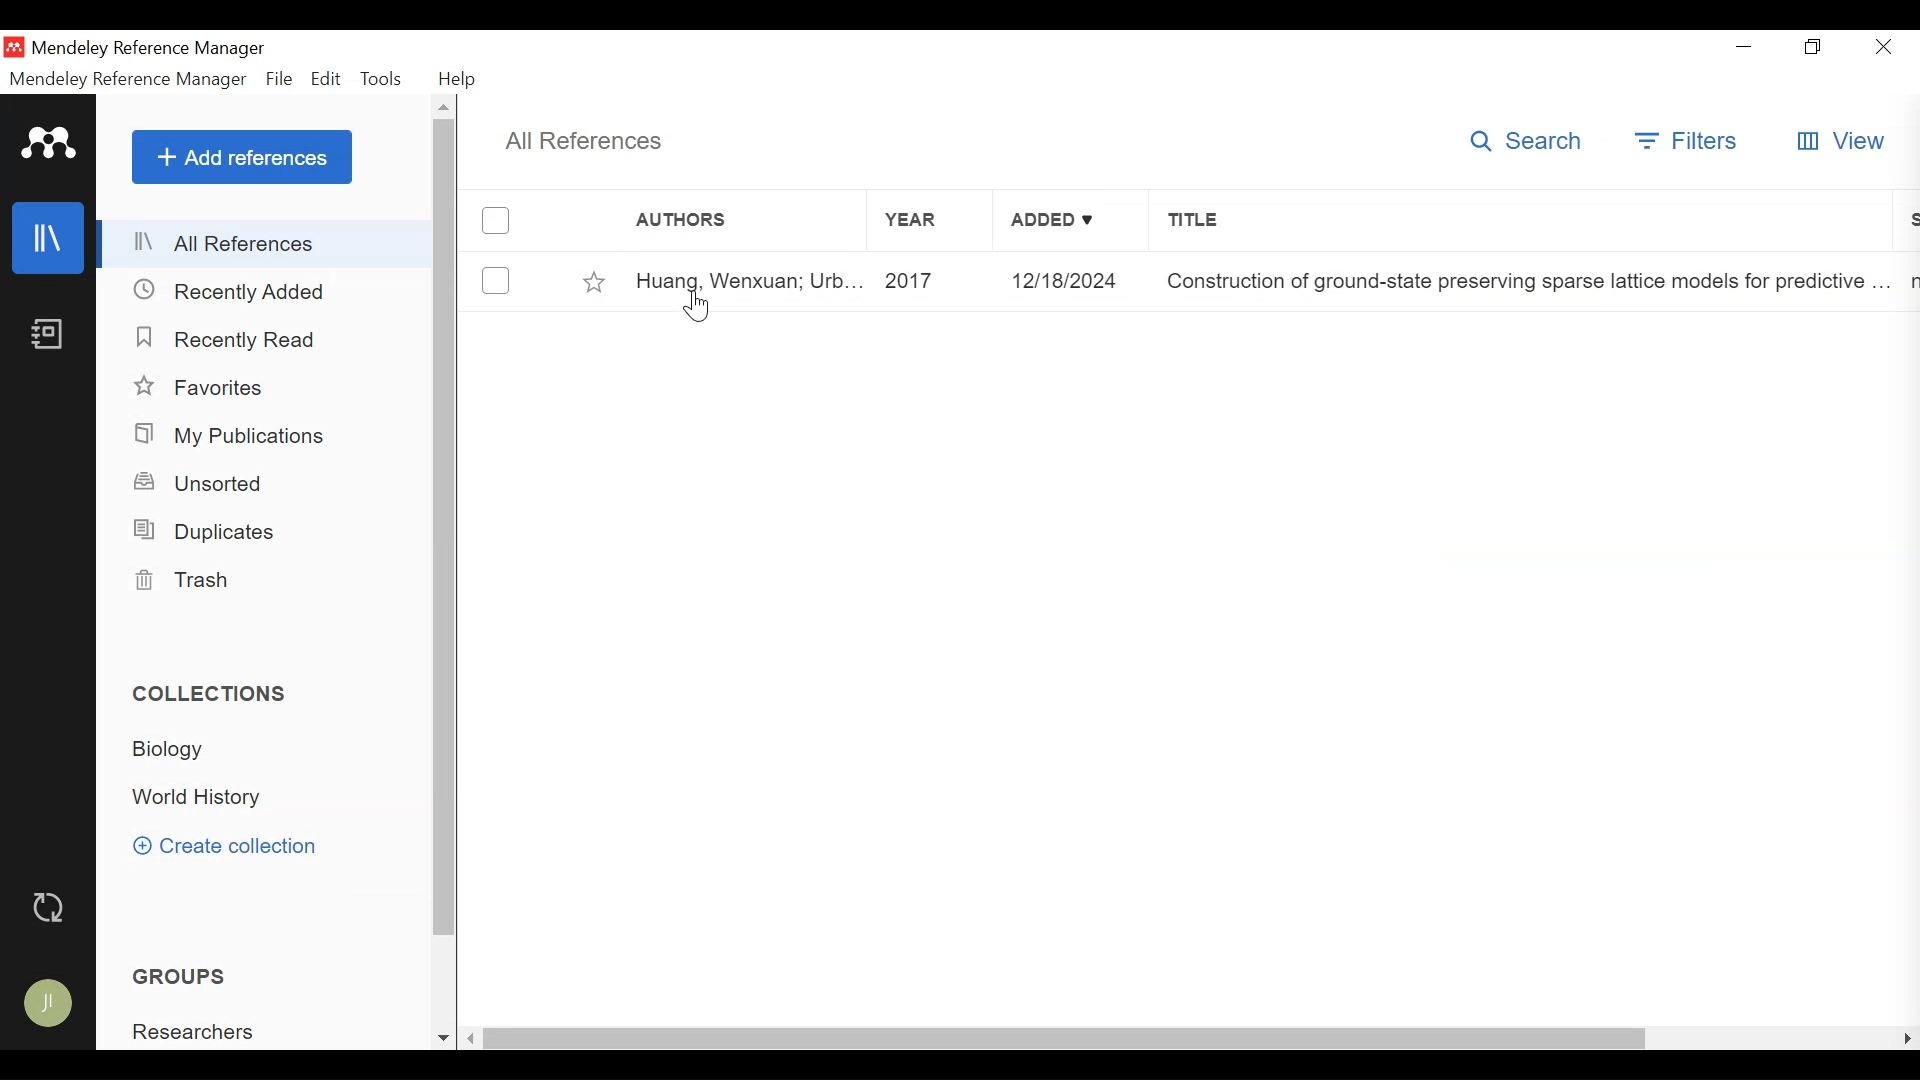  Describe the element at coordinates (16, 48) in the screenshot. I see `Mendeley Desktop Icon` at that location.